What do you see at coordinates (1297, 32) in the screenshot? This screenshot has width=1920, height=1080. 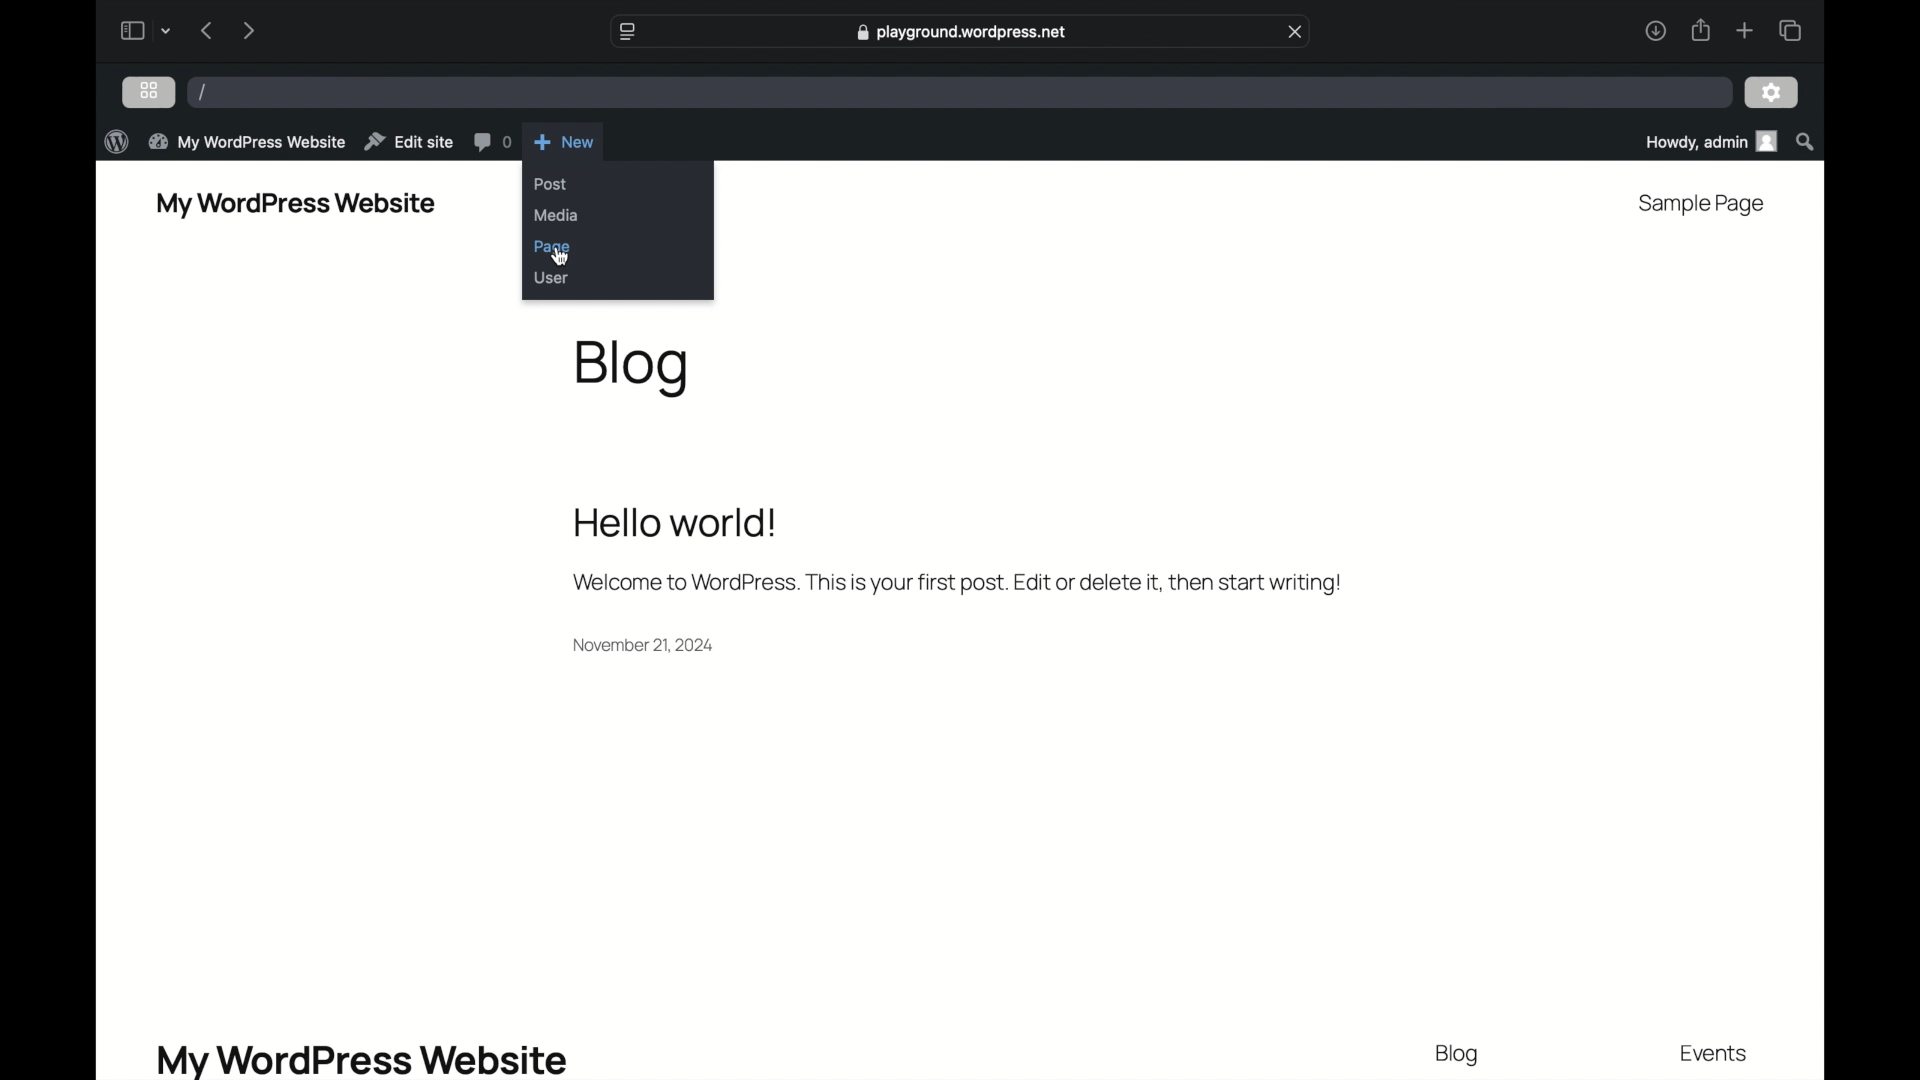 I see `close` at bounding box center [1297, 32].